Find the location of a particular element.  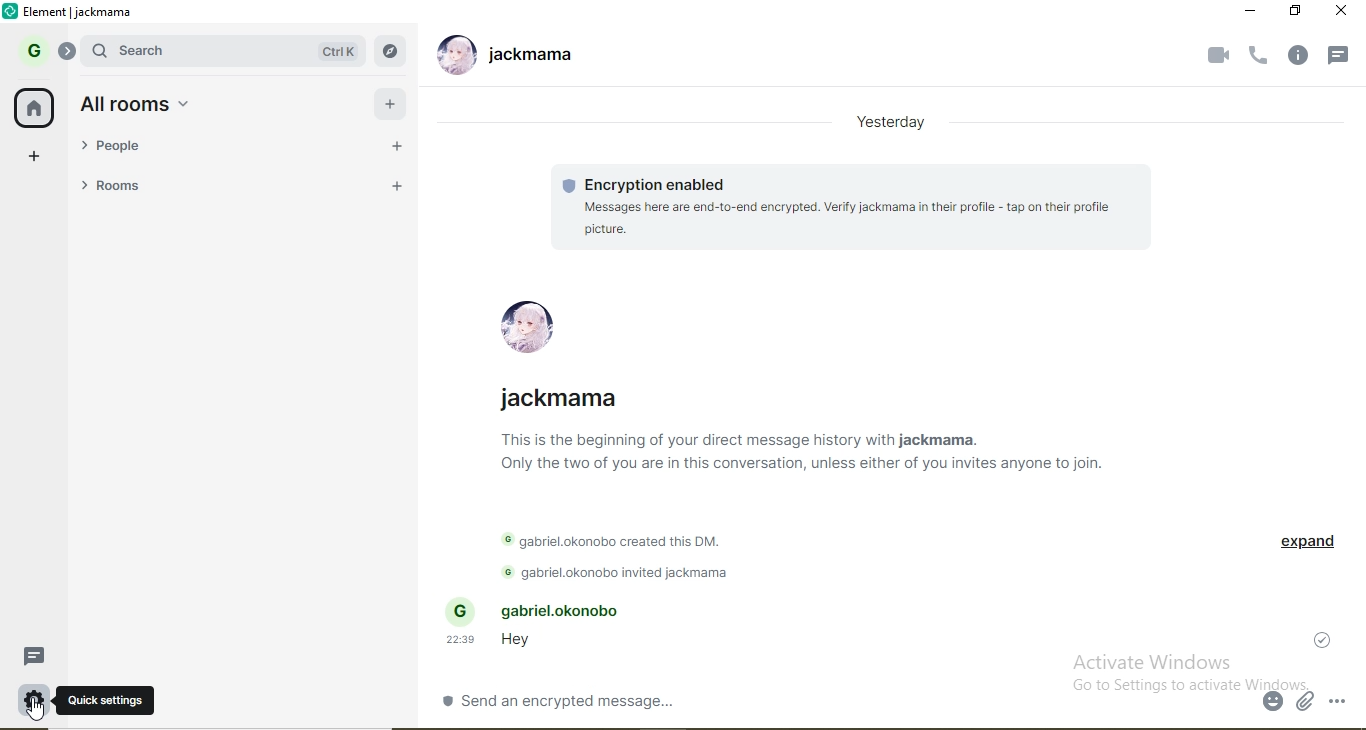

collapse is located at coordinates (68, 54).